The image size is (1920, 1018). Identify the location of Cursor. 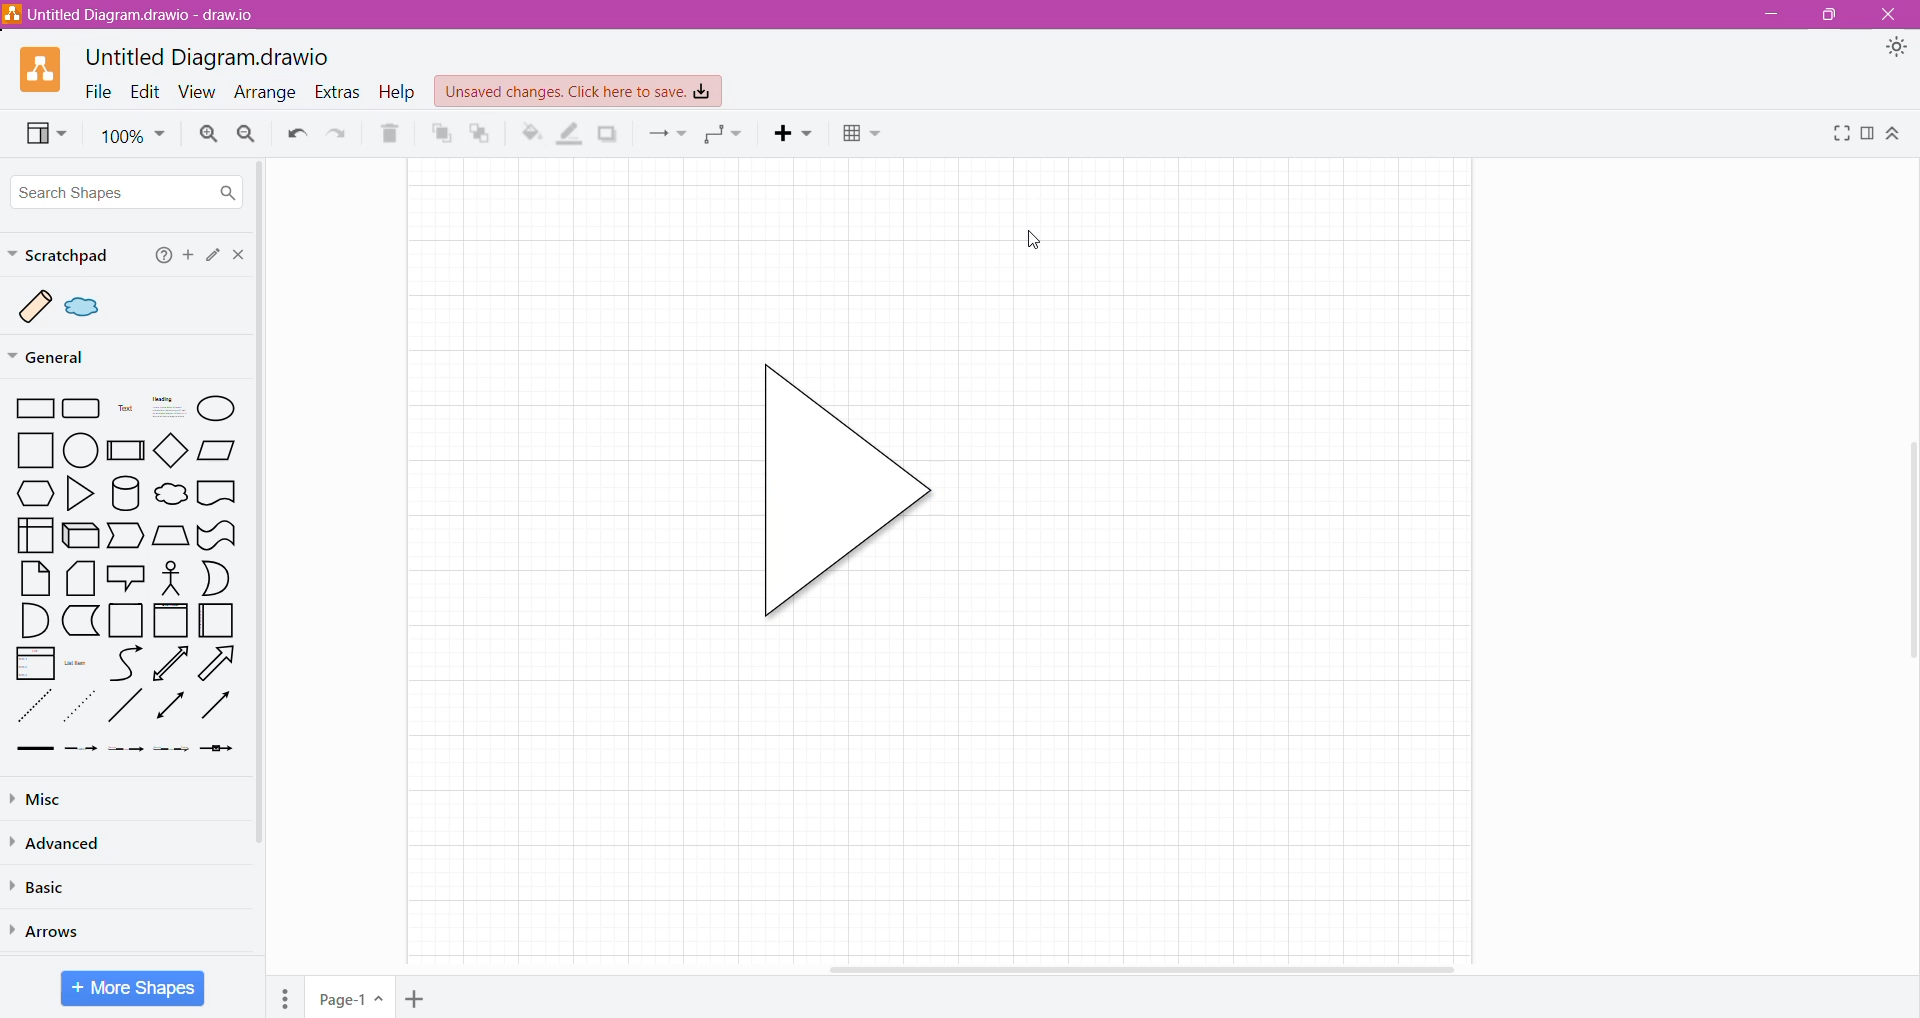
(1020, 249).